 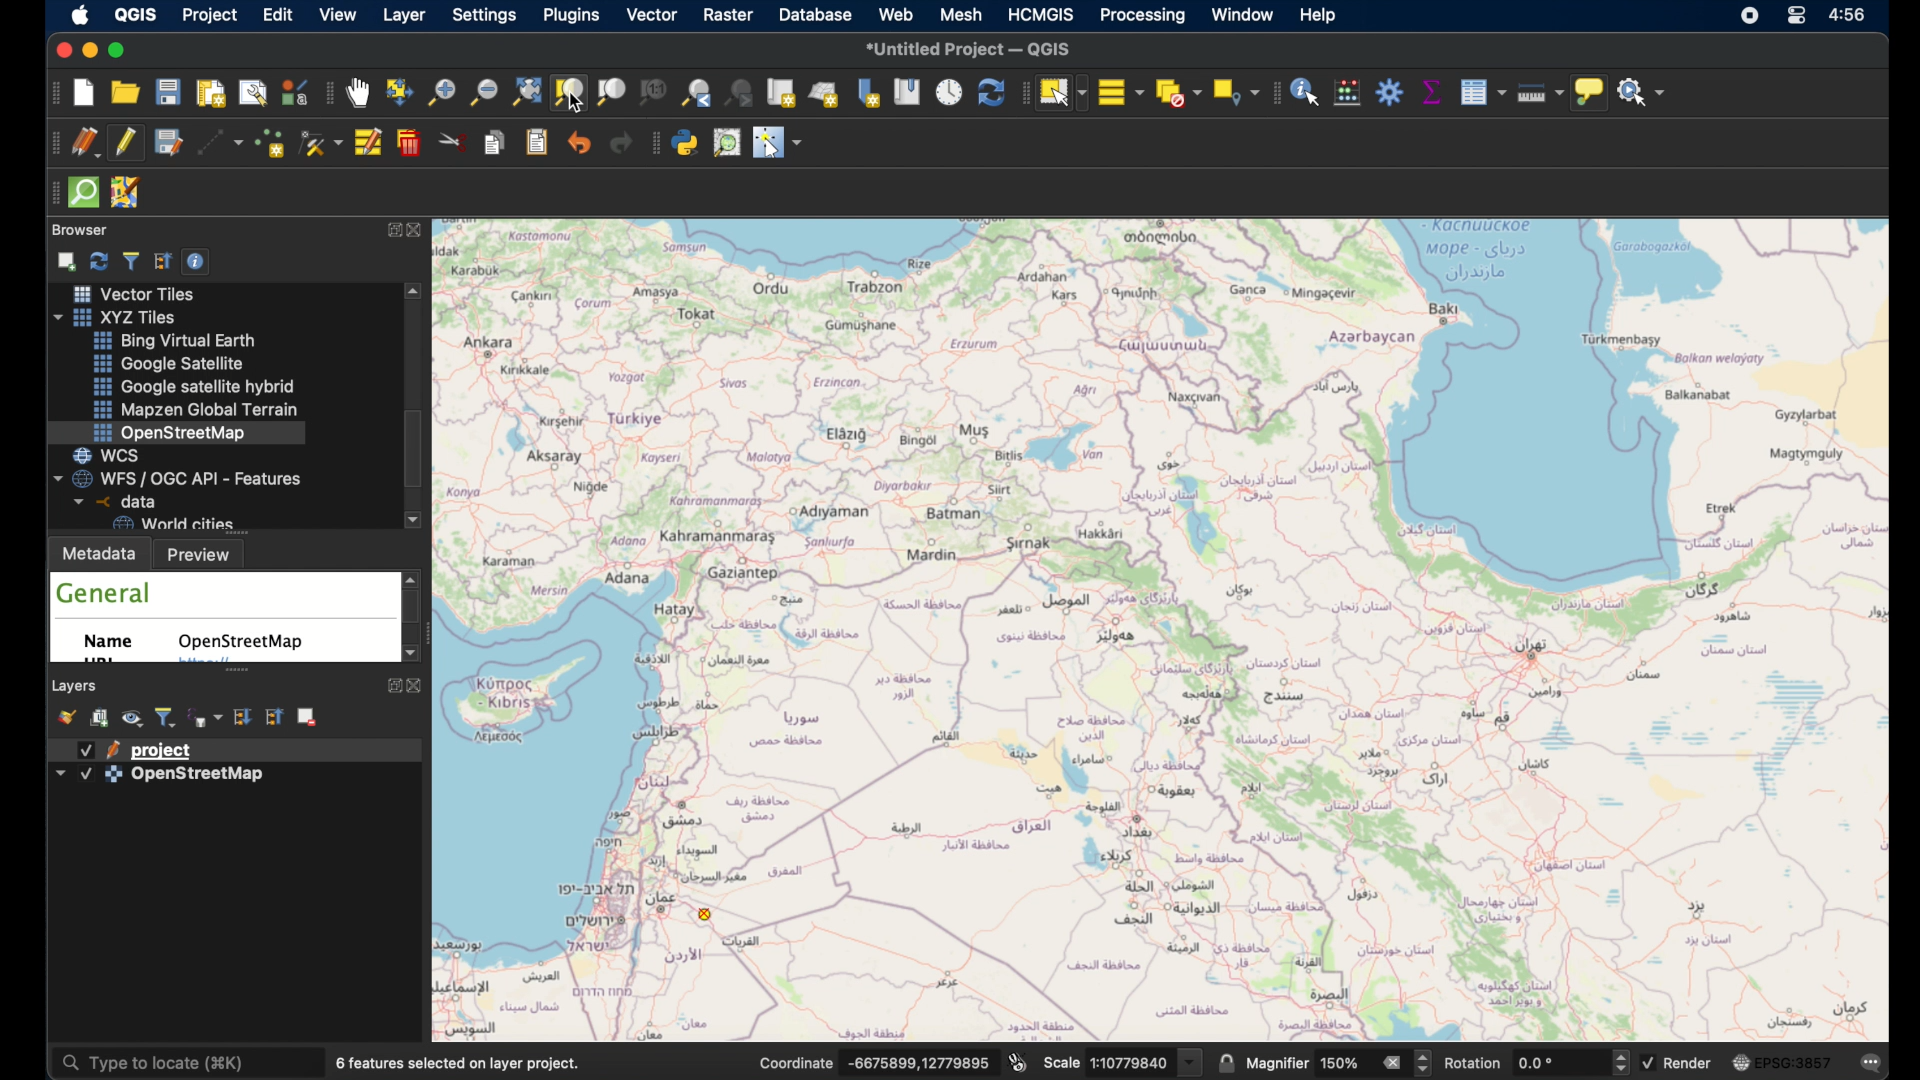 I want to click on new 3d map view, so click(x=826, y=93).